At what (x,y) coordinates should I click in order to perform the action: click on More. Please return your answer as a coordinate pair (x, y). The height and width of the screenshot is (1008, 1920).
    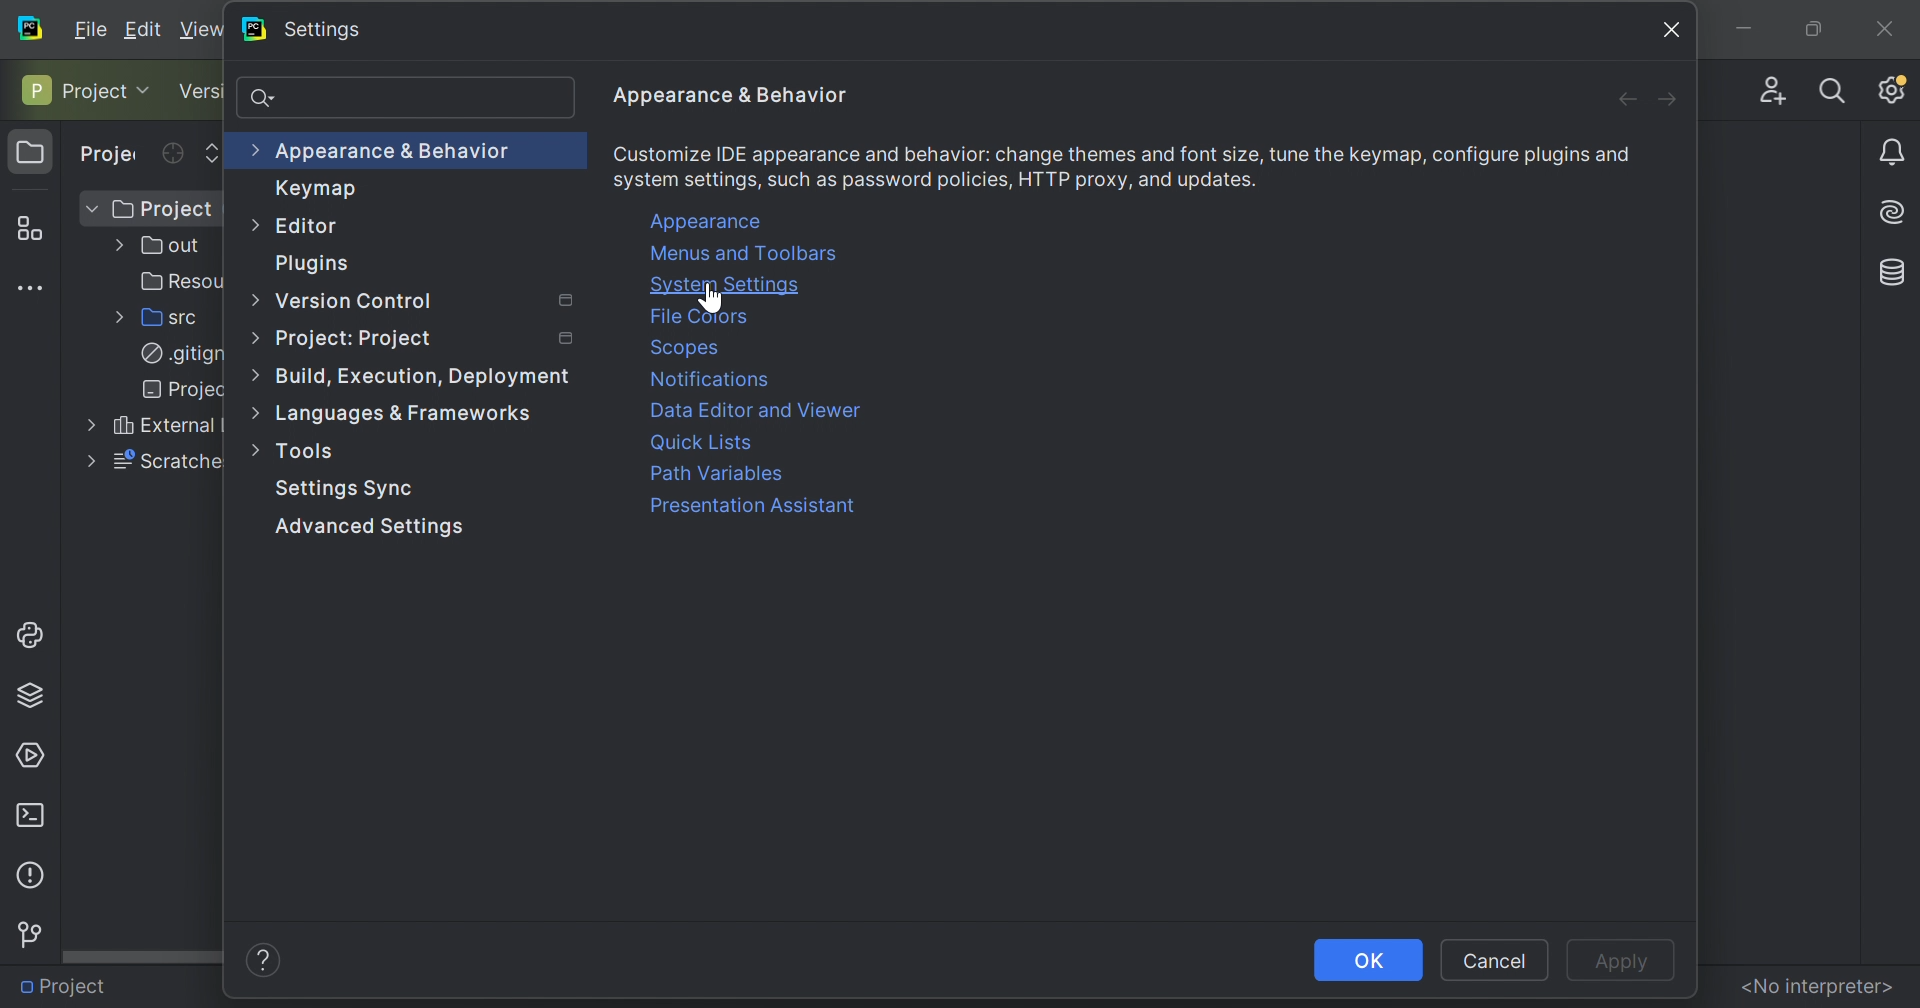
    Looking at the image, I should click on (250, 375).